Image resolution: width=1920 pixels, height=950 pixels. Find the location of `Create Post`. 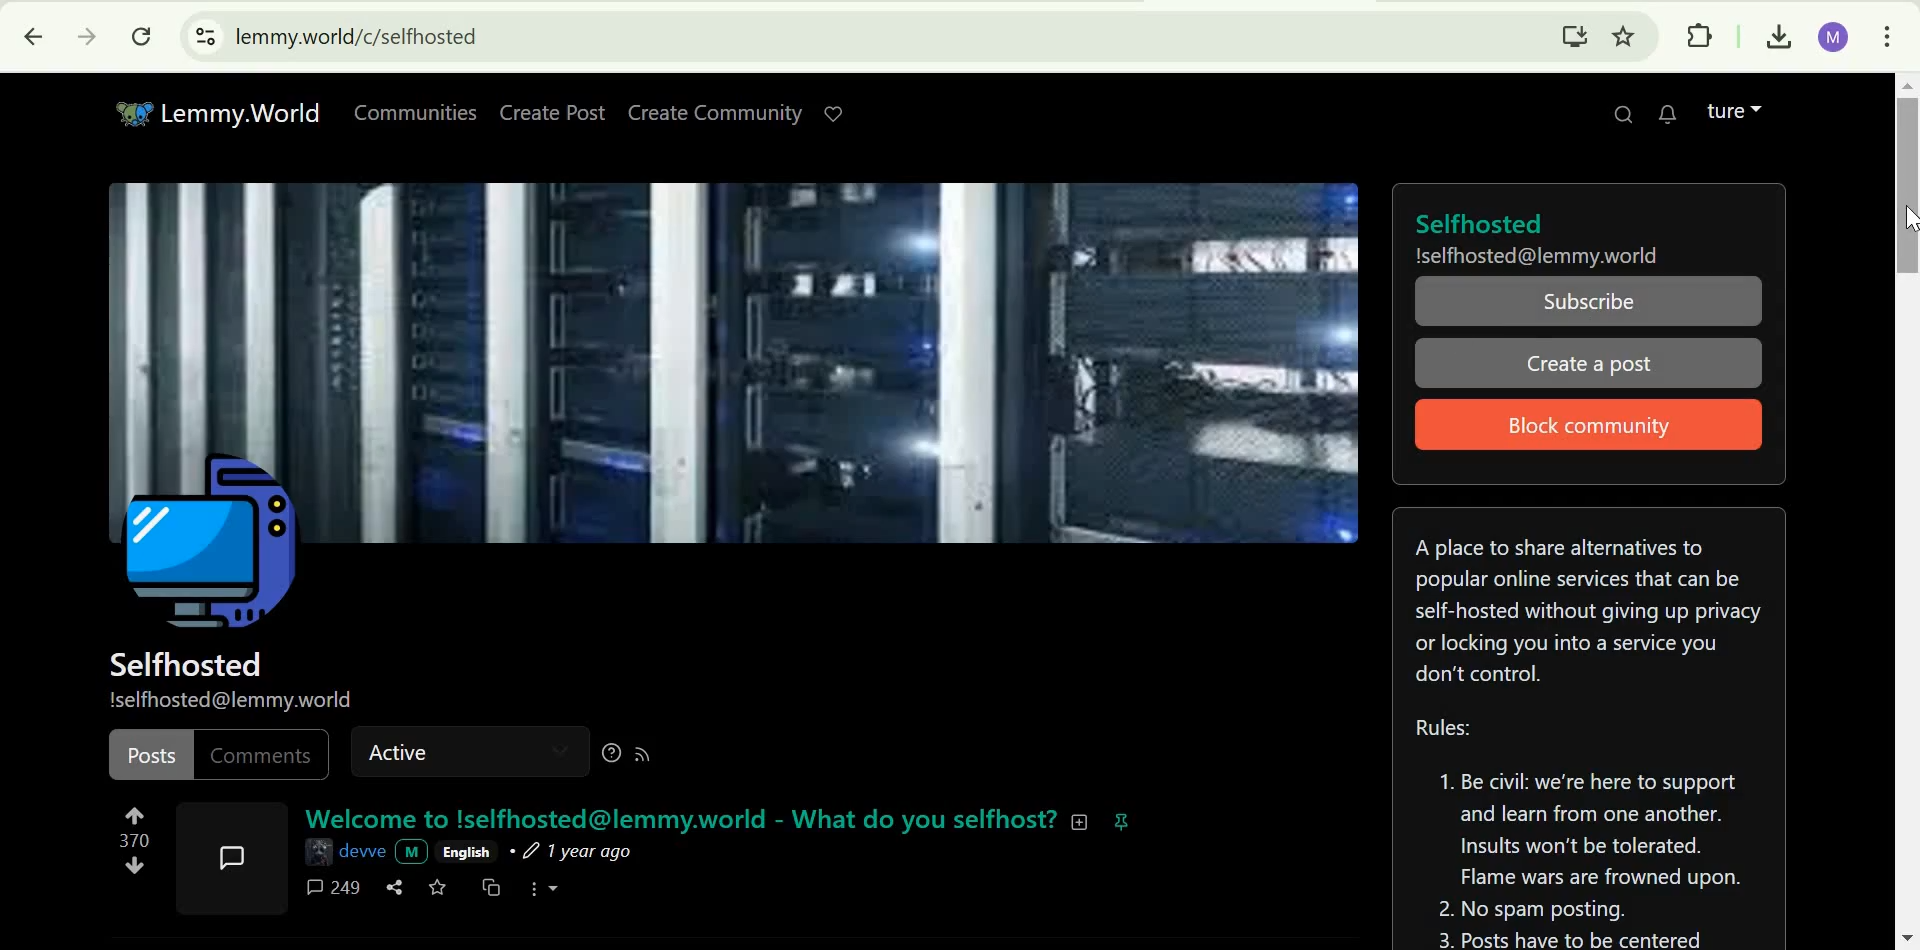

Create Post is located at coordinates (554, 113).